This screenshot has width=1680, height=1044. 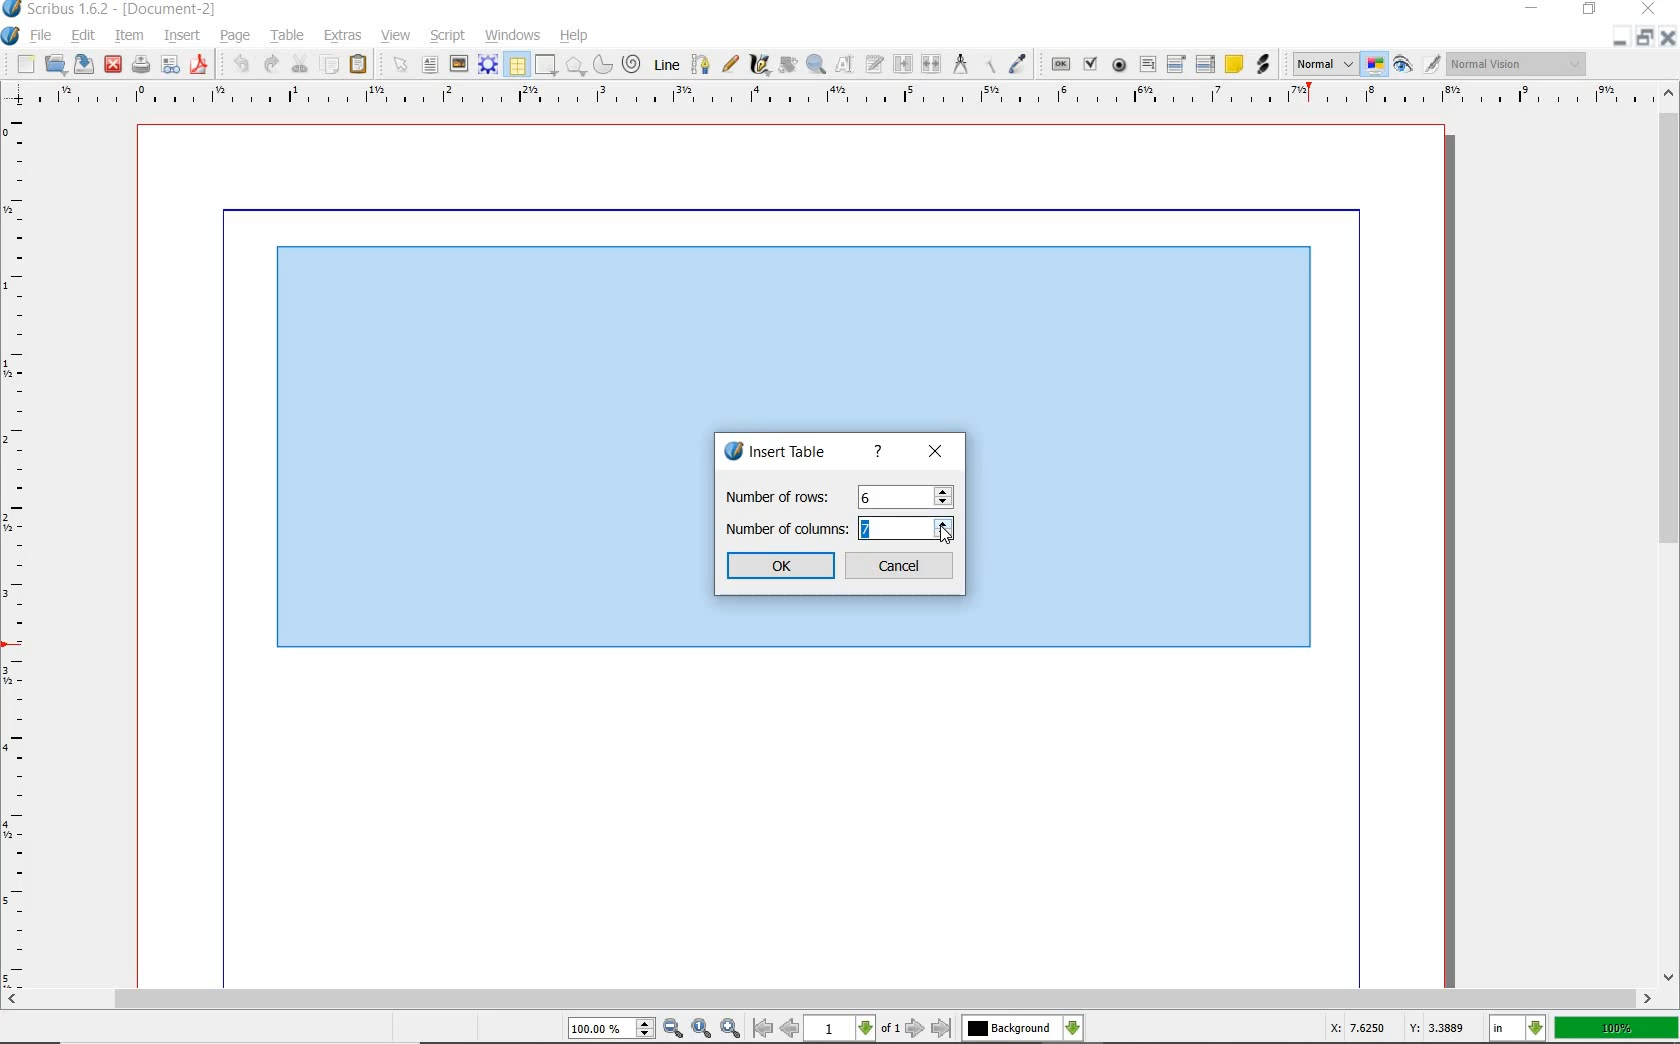 What do you see at coordinates (916, 1029) in the screenshot?
I see `go to next page` at bounding box center [916, 1029].